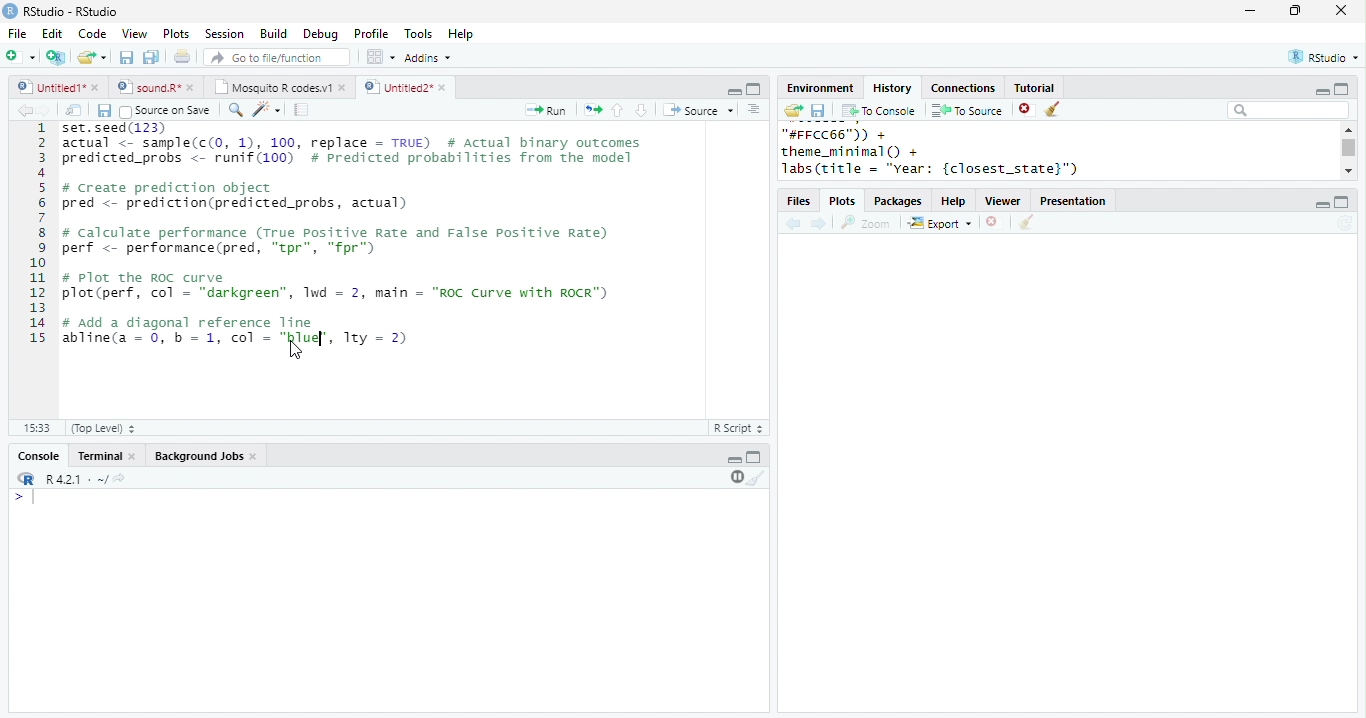 Image resolution: width=1366 pixels, height=718 pixels. Describe the element at coordinates (198, 456) in the screenshot. I see `Background Jobs` at that location.